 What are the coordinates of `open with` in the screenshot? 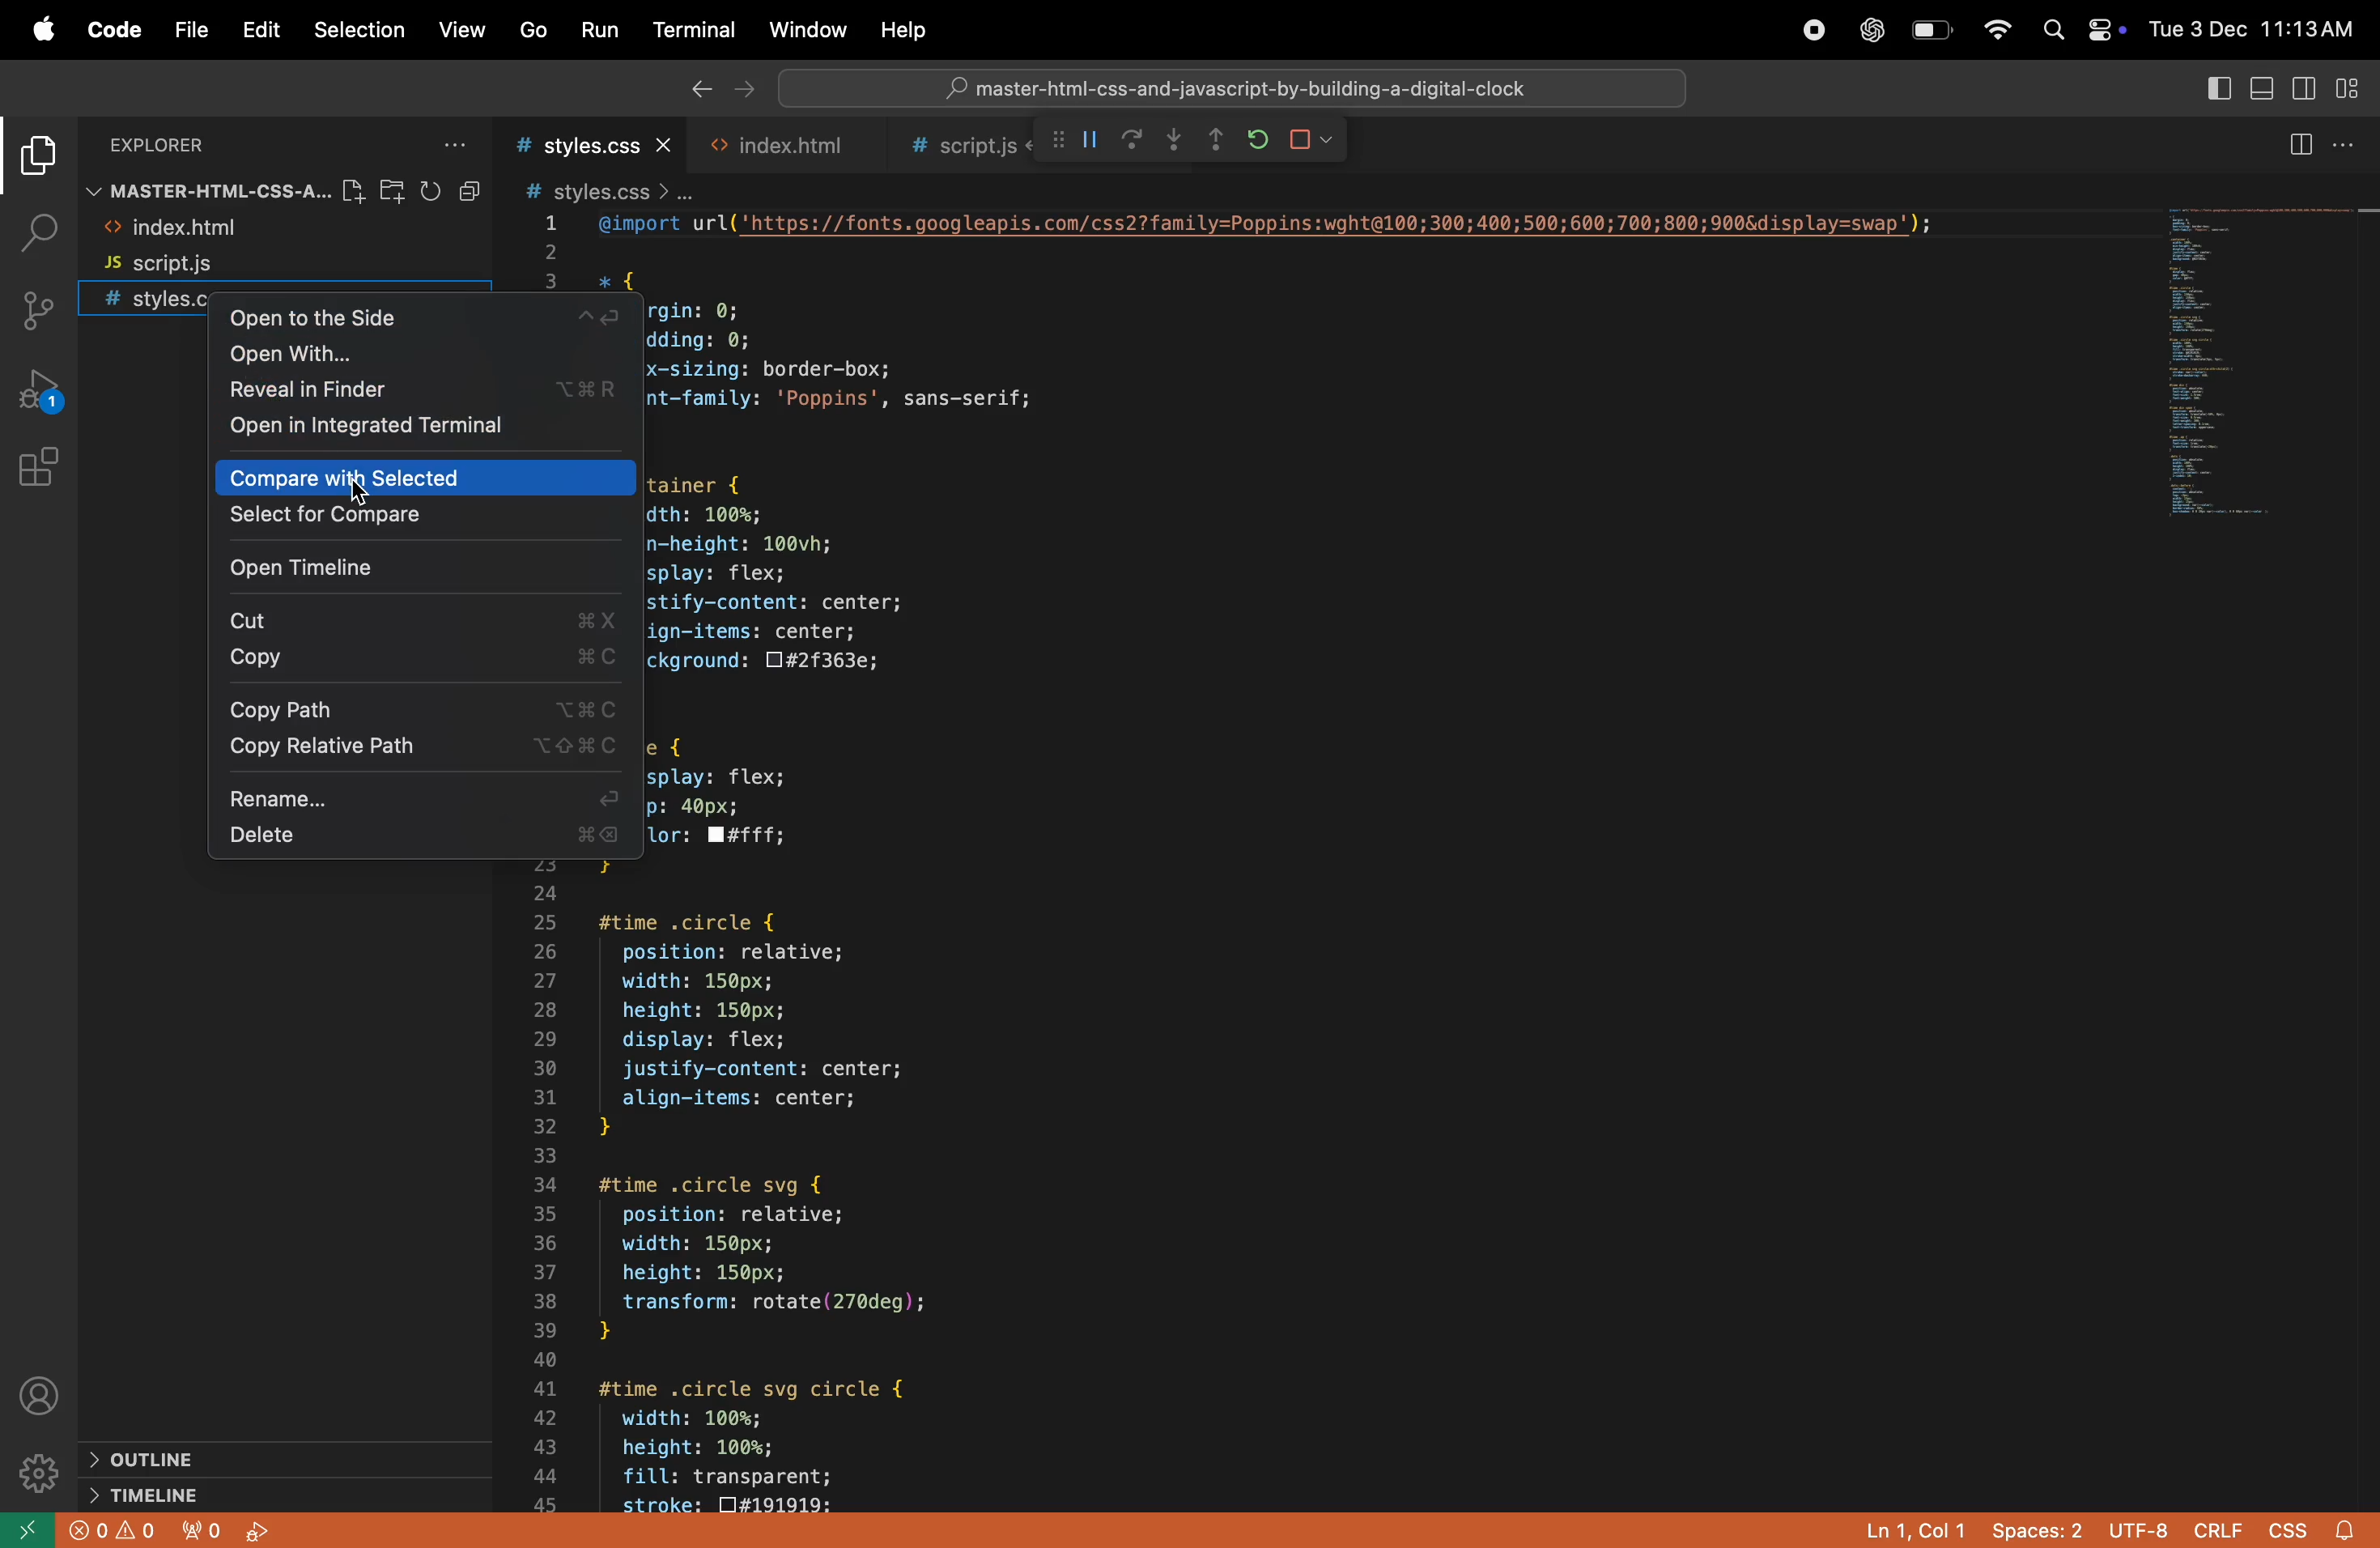 It's located at (421, 357).